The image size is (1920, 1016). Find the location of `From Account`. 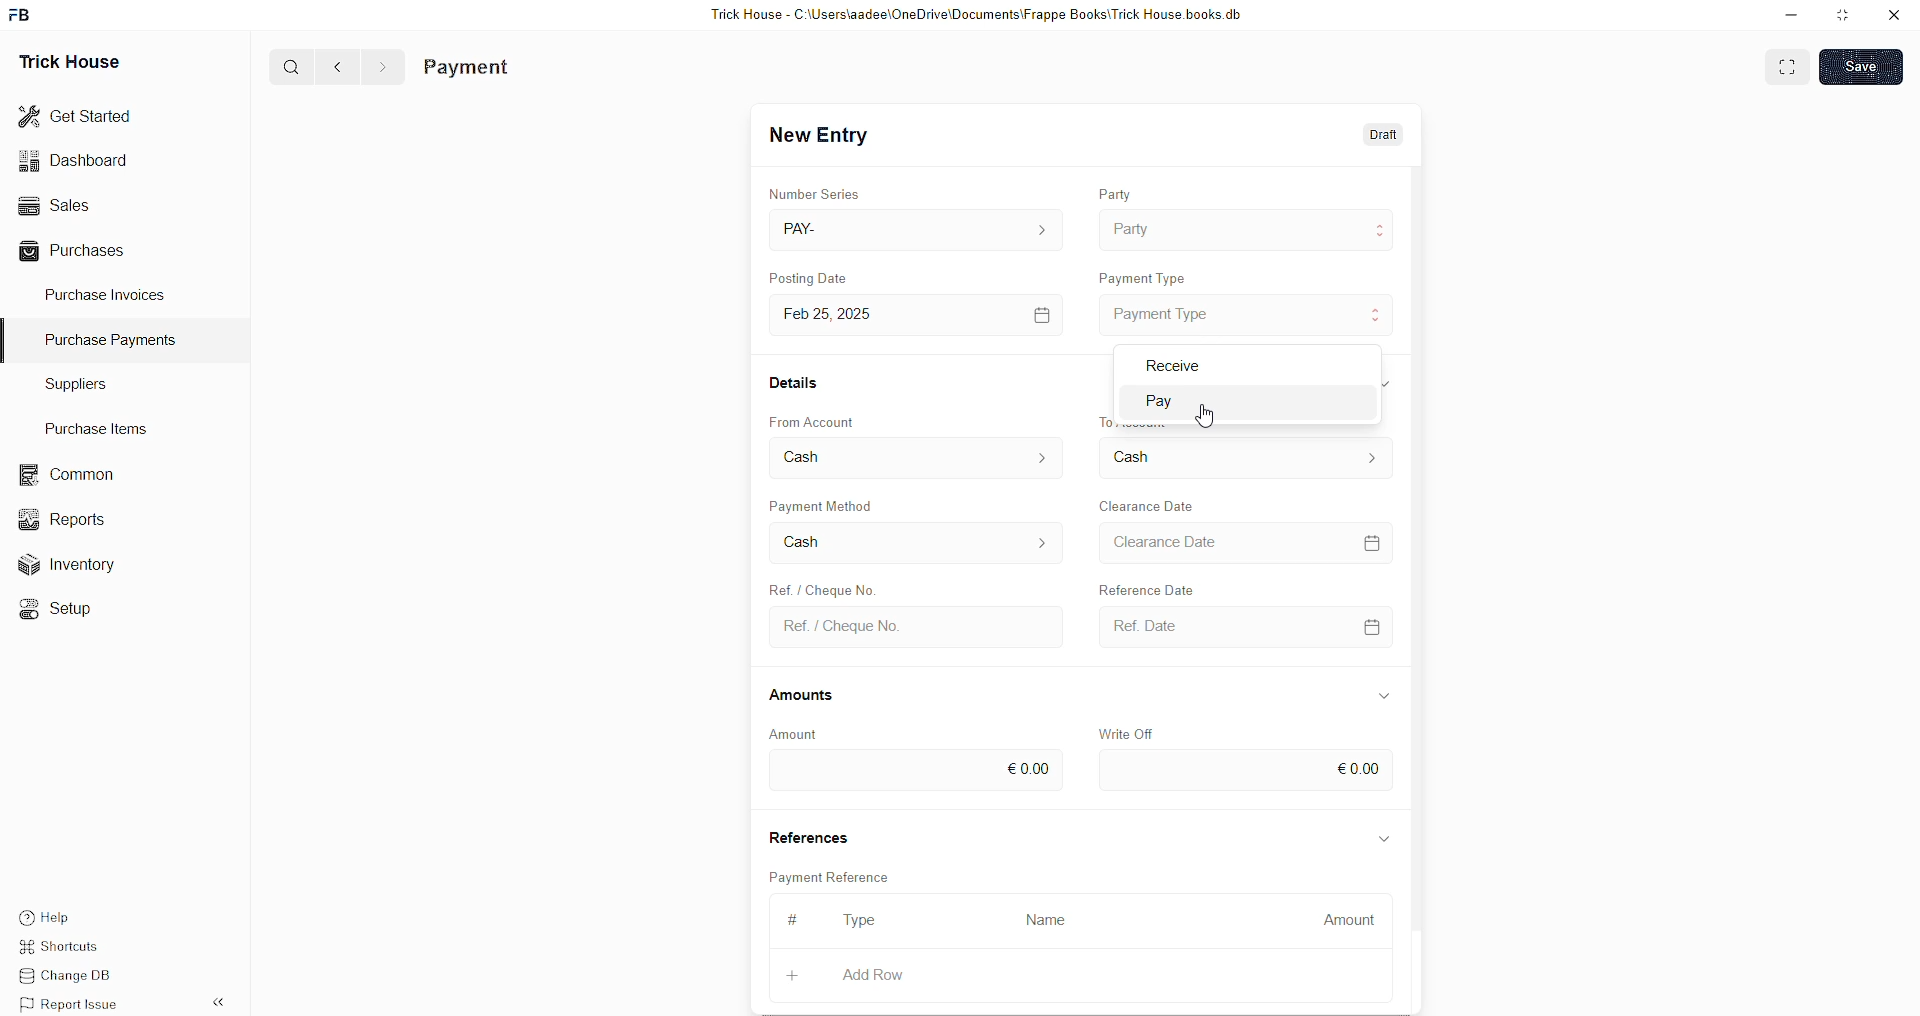

From Account is located at coordinates (840, 459).